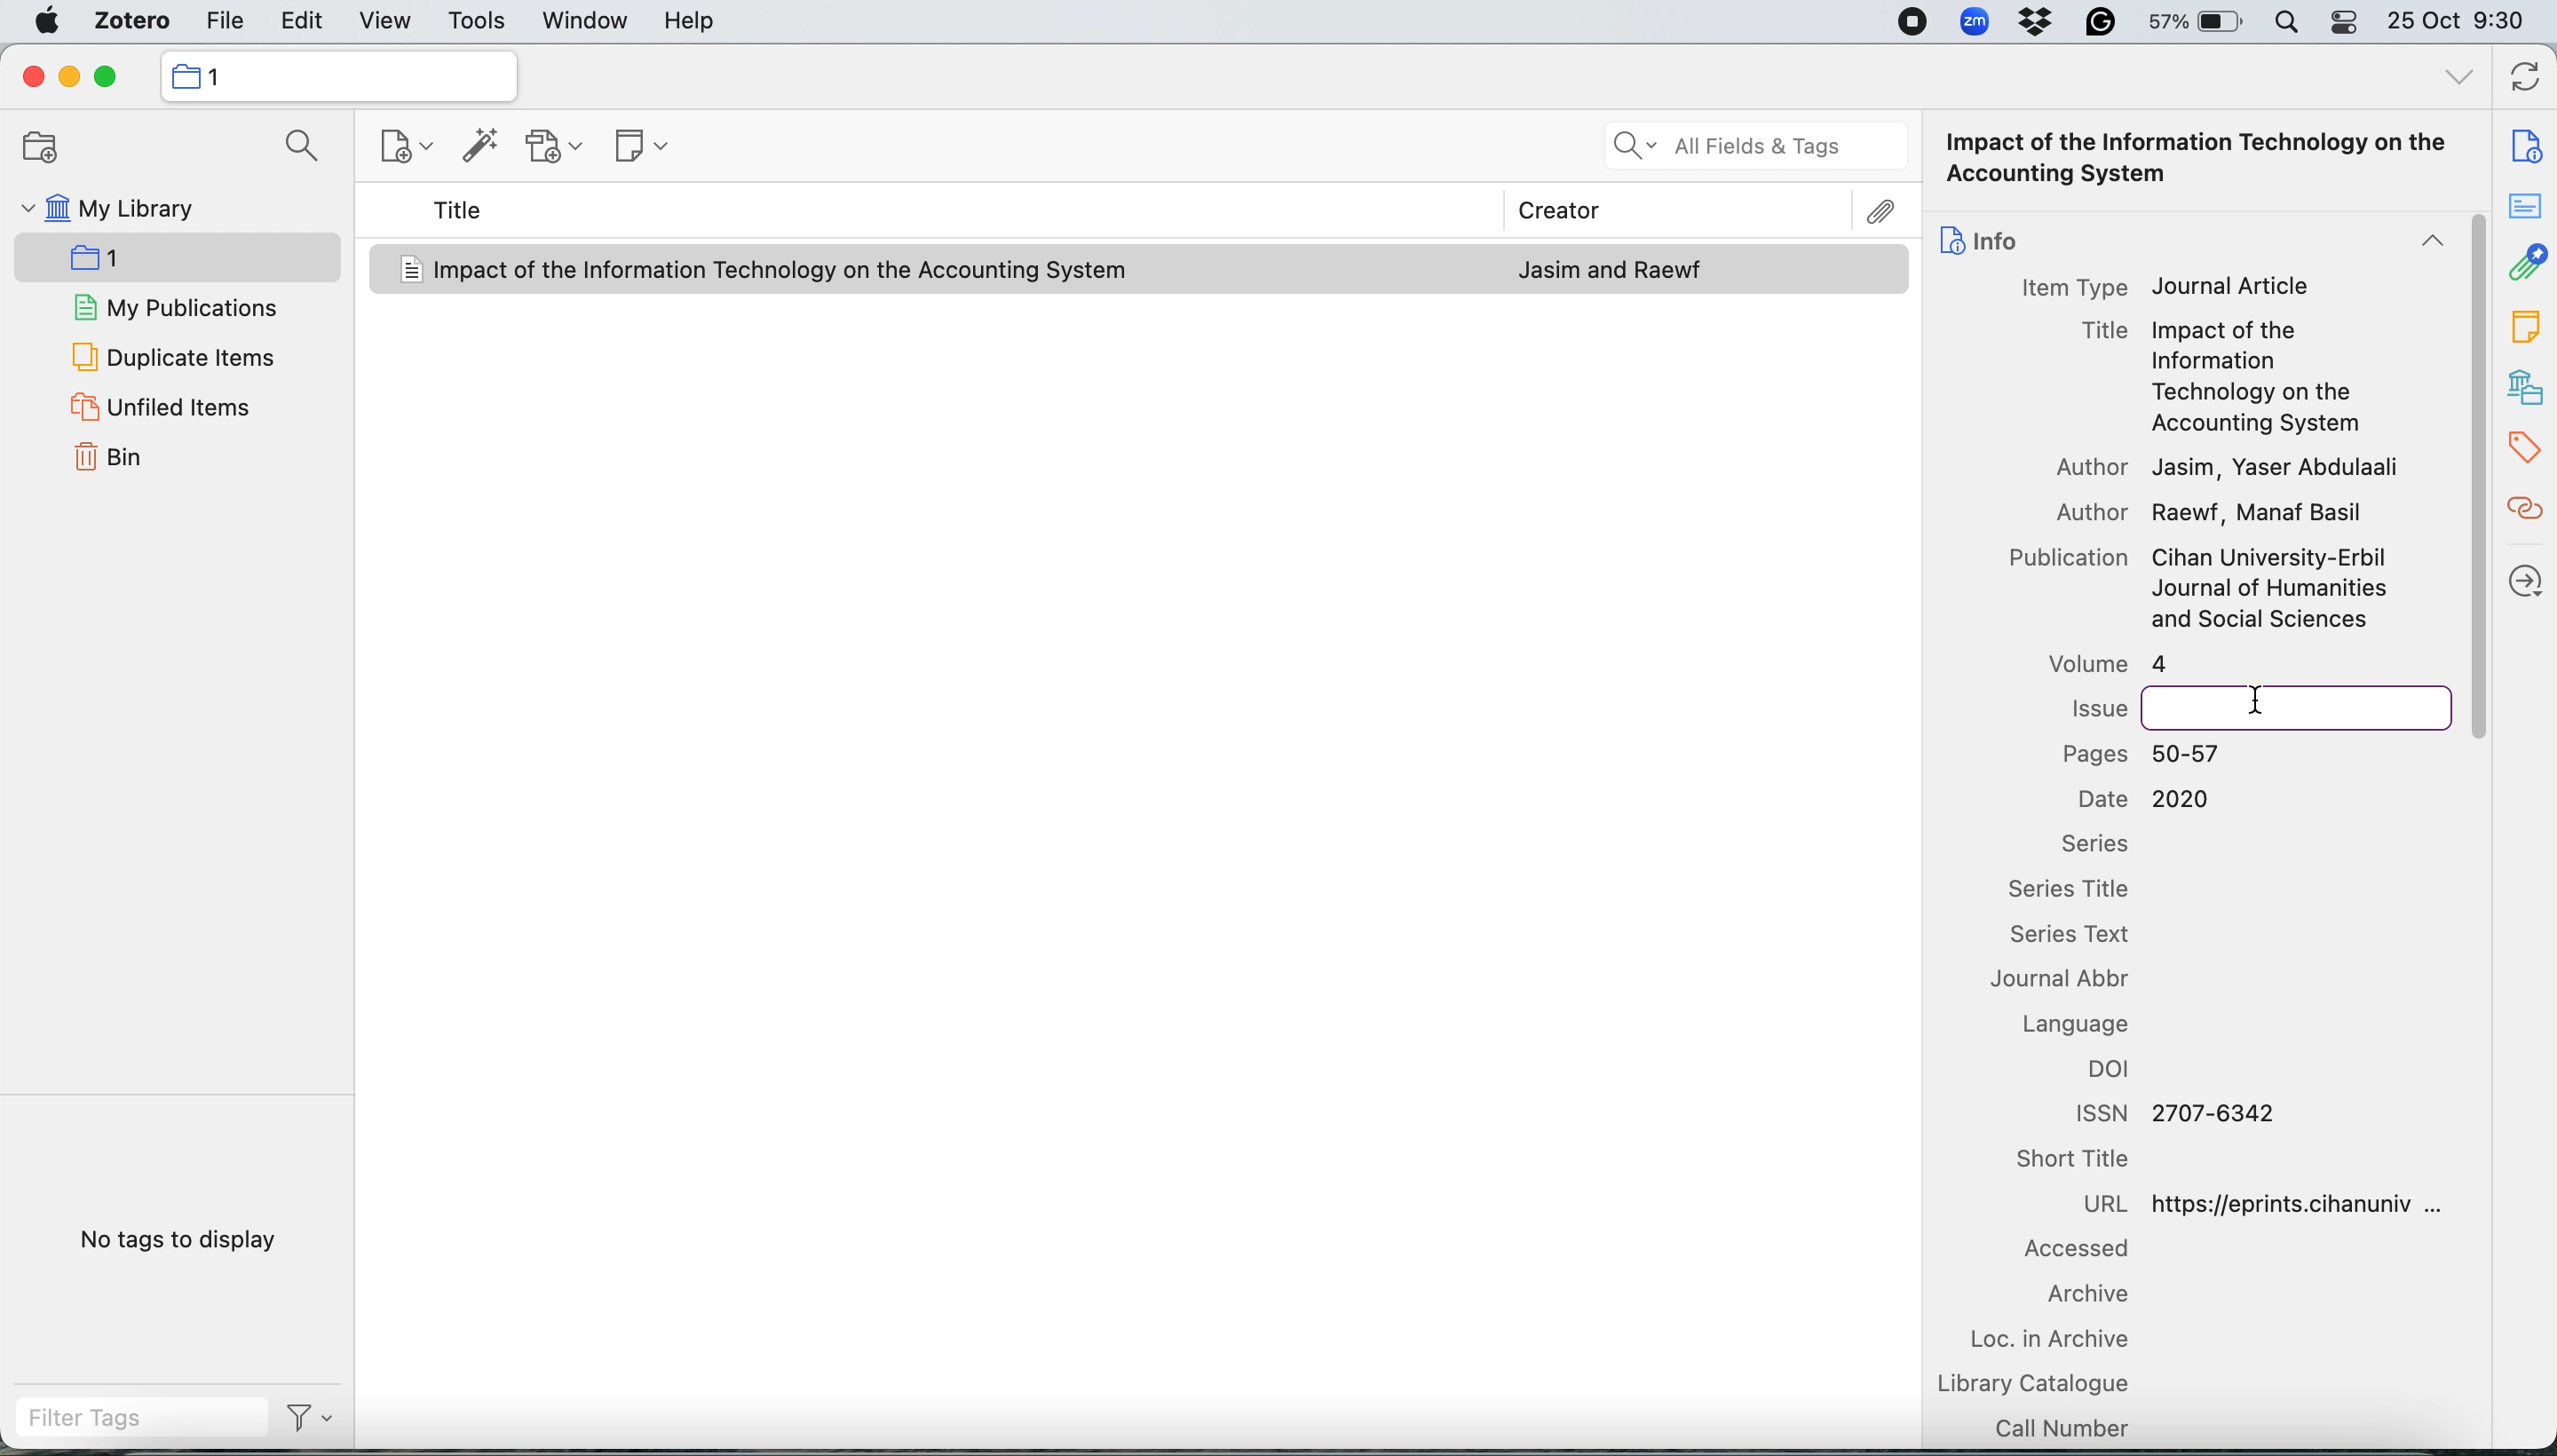  What do you see at coordinates (2342, 22) in the screenshot?
I see `control center` at bounding box center [2342, 22].